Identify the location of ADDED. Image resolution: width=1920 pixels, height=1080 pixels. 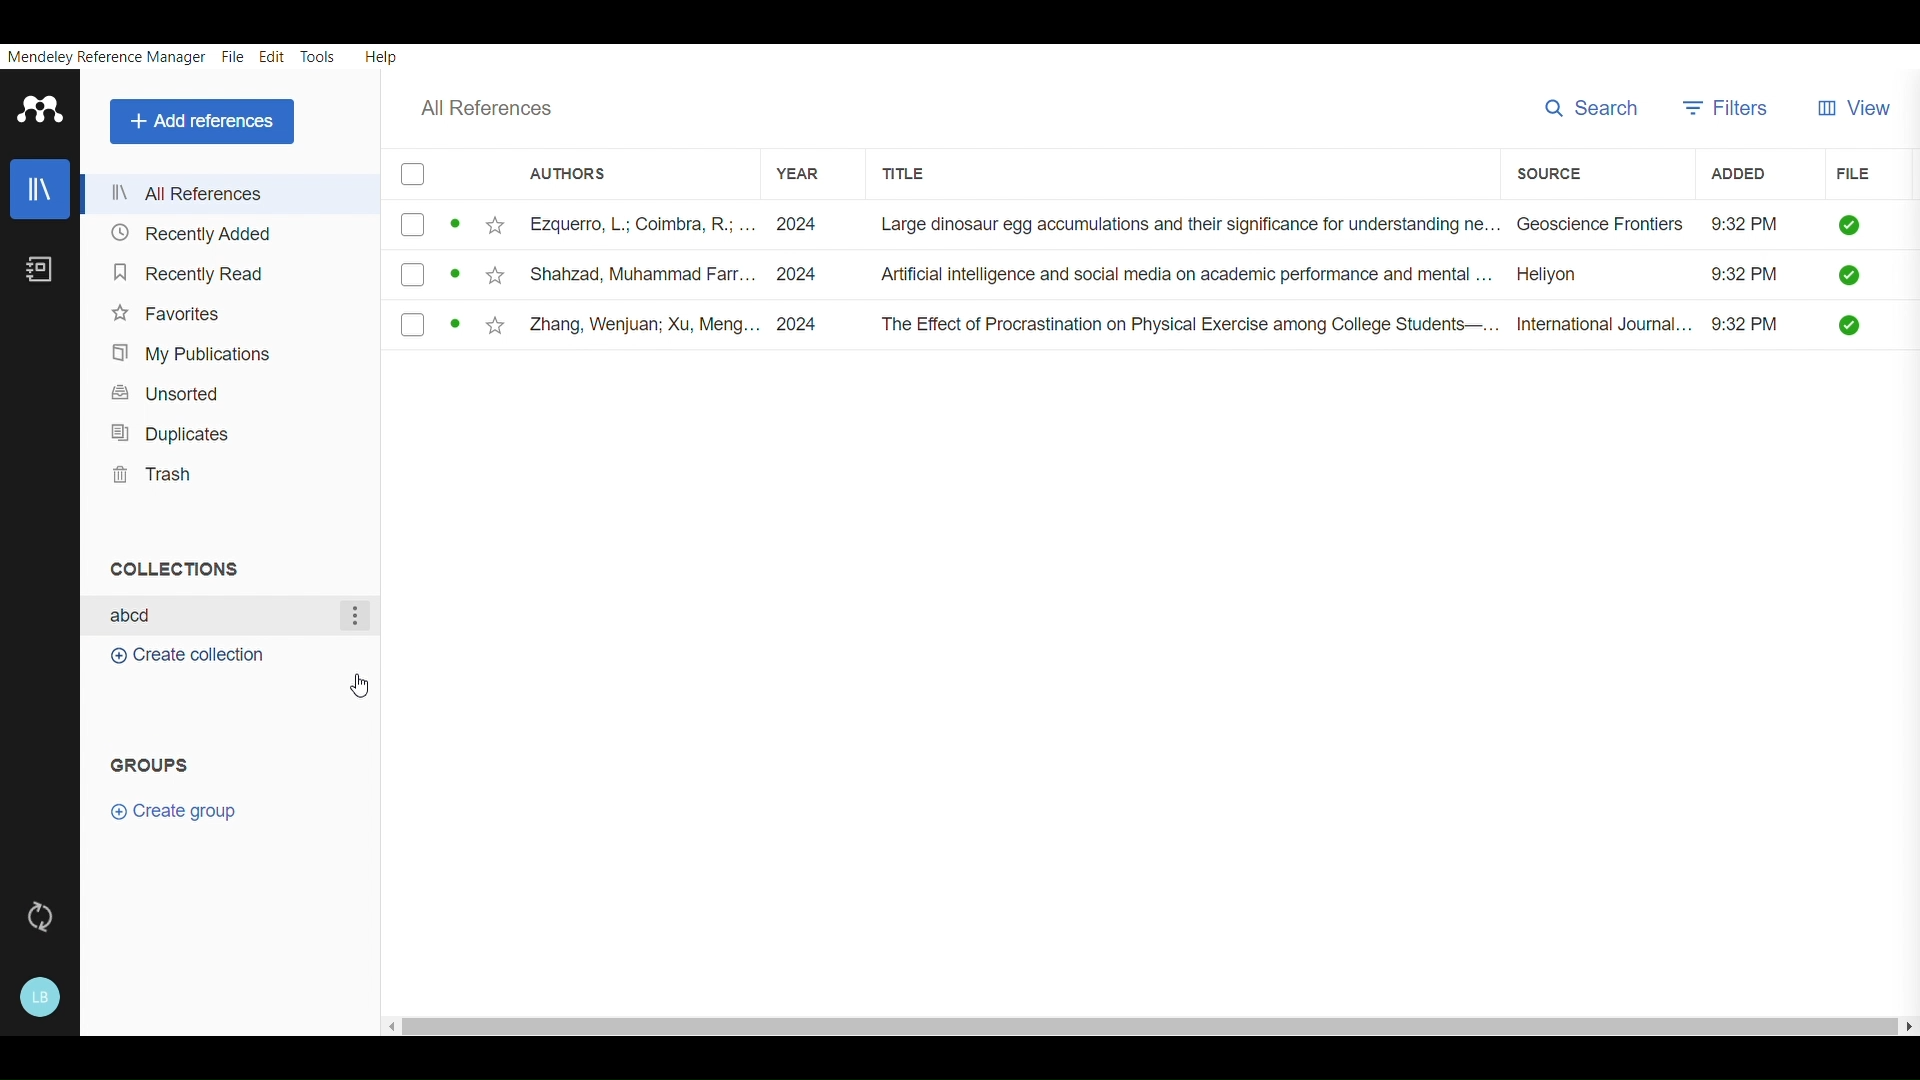
(1730, 175).